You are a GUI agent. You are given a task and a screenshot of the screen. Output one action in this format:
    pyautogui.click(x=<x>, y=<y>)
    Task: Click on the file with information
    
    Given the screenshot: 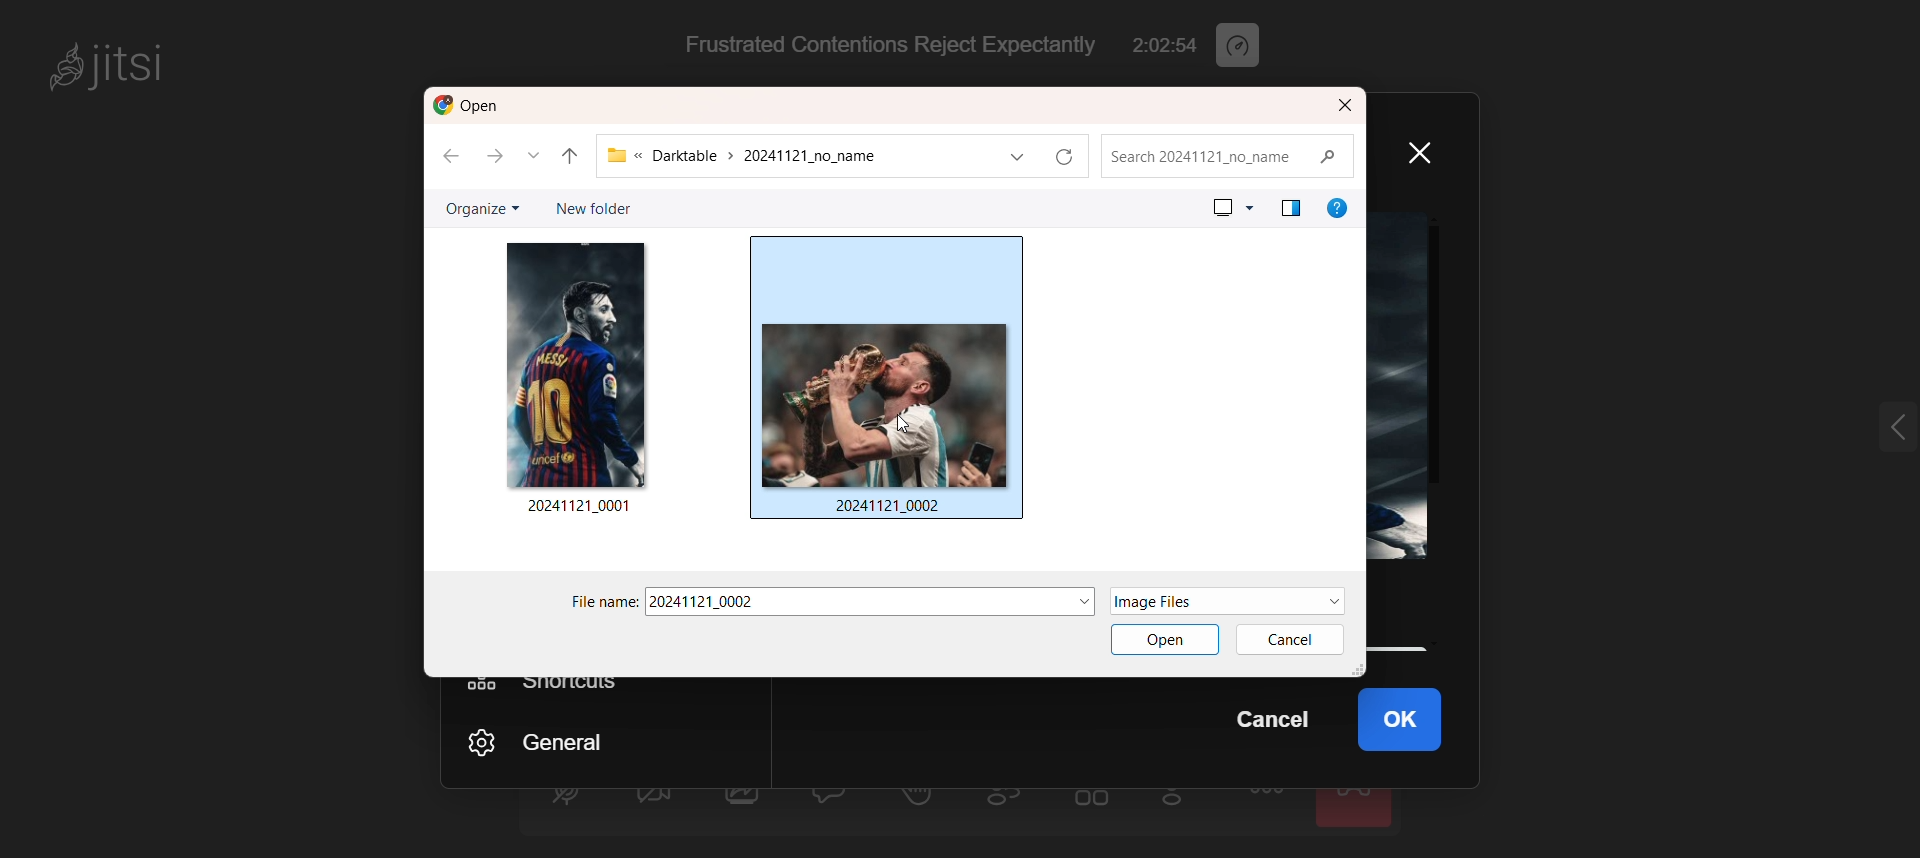 What is the action you would take?
    pyautogui.click(x=891, y=387)
    